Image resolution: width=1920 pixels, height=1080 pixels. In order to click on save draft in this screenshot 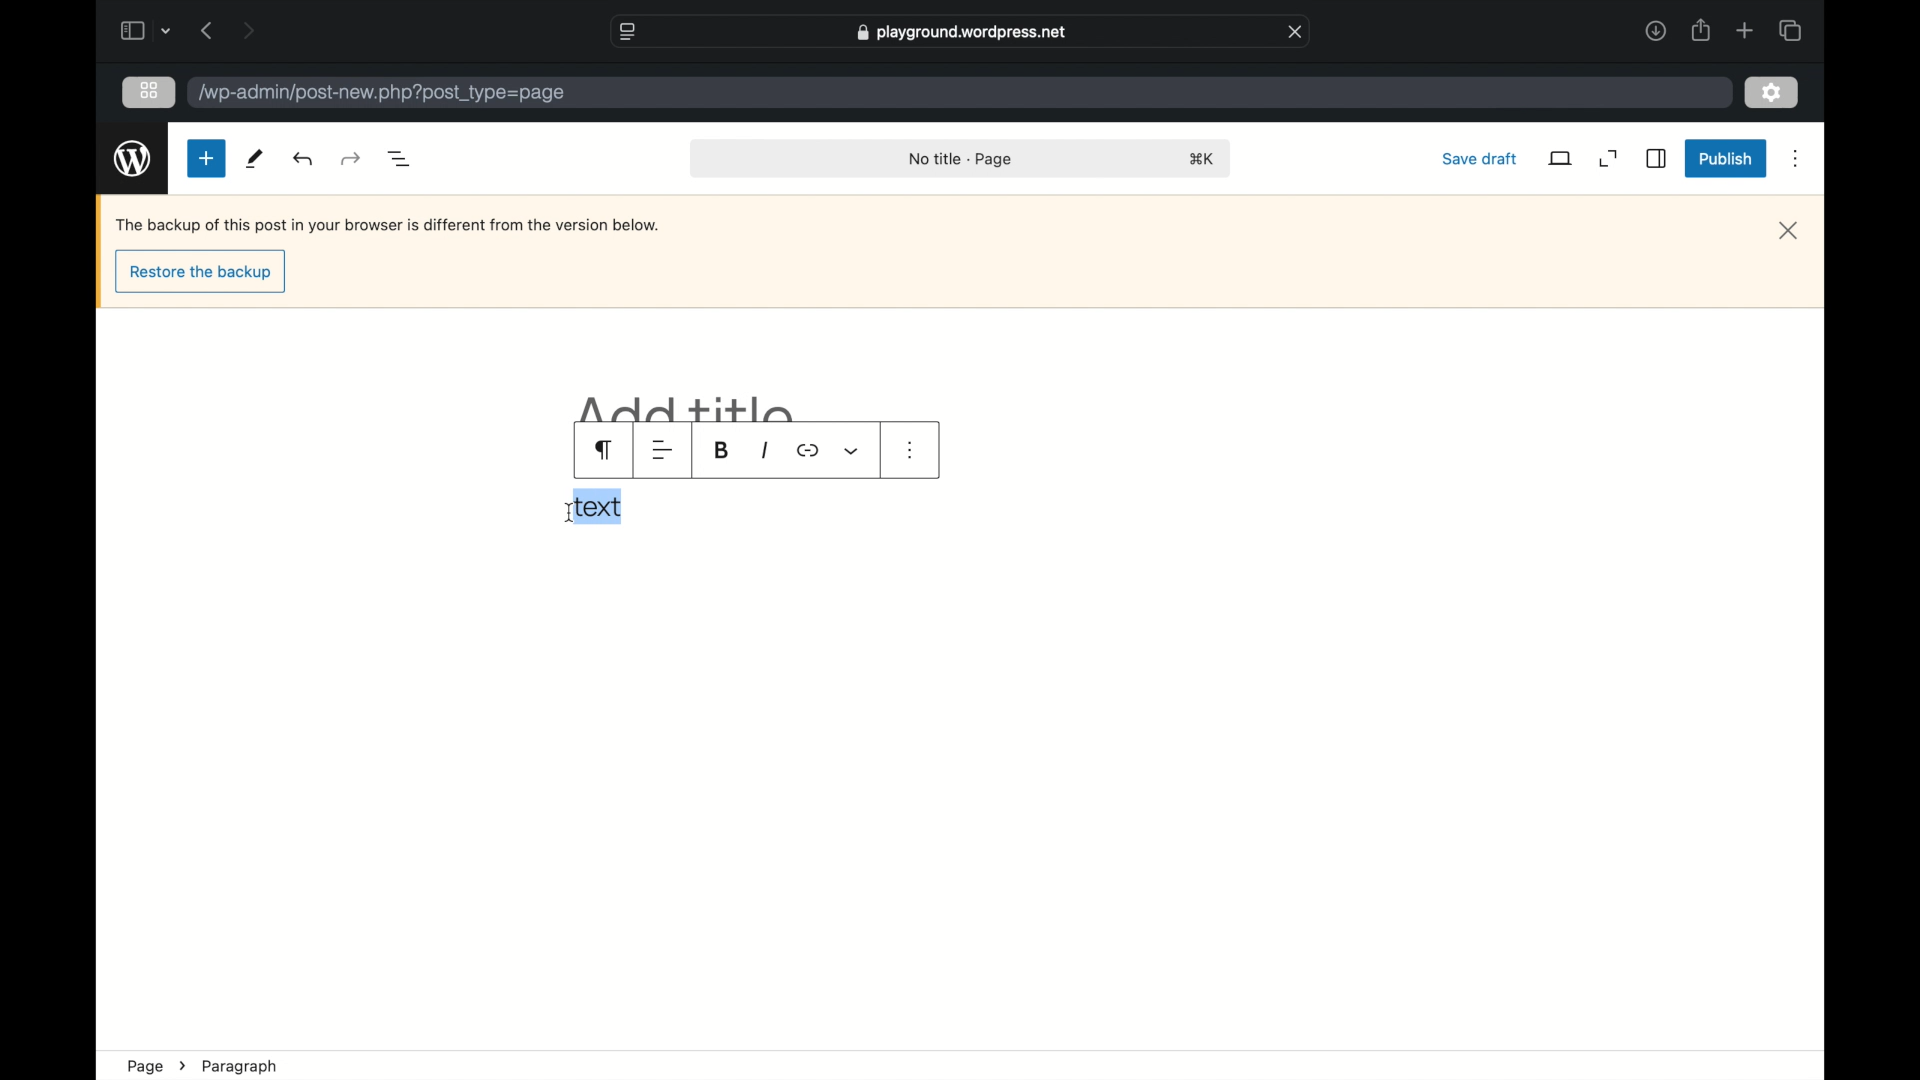, I will do `click(1478, 158)`.